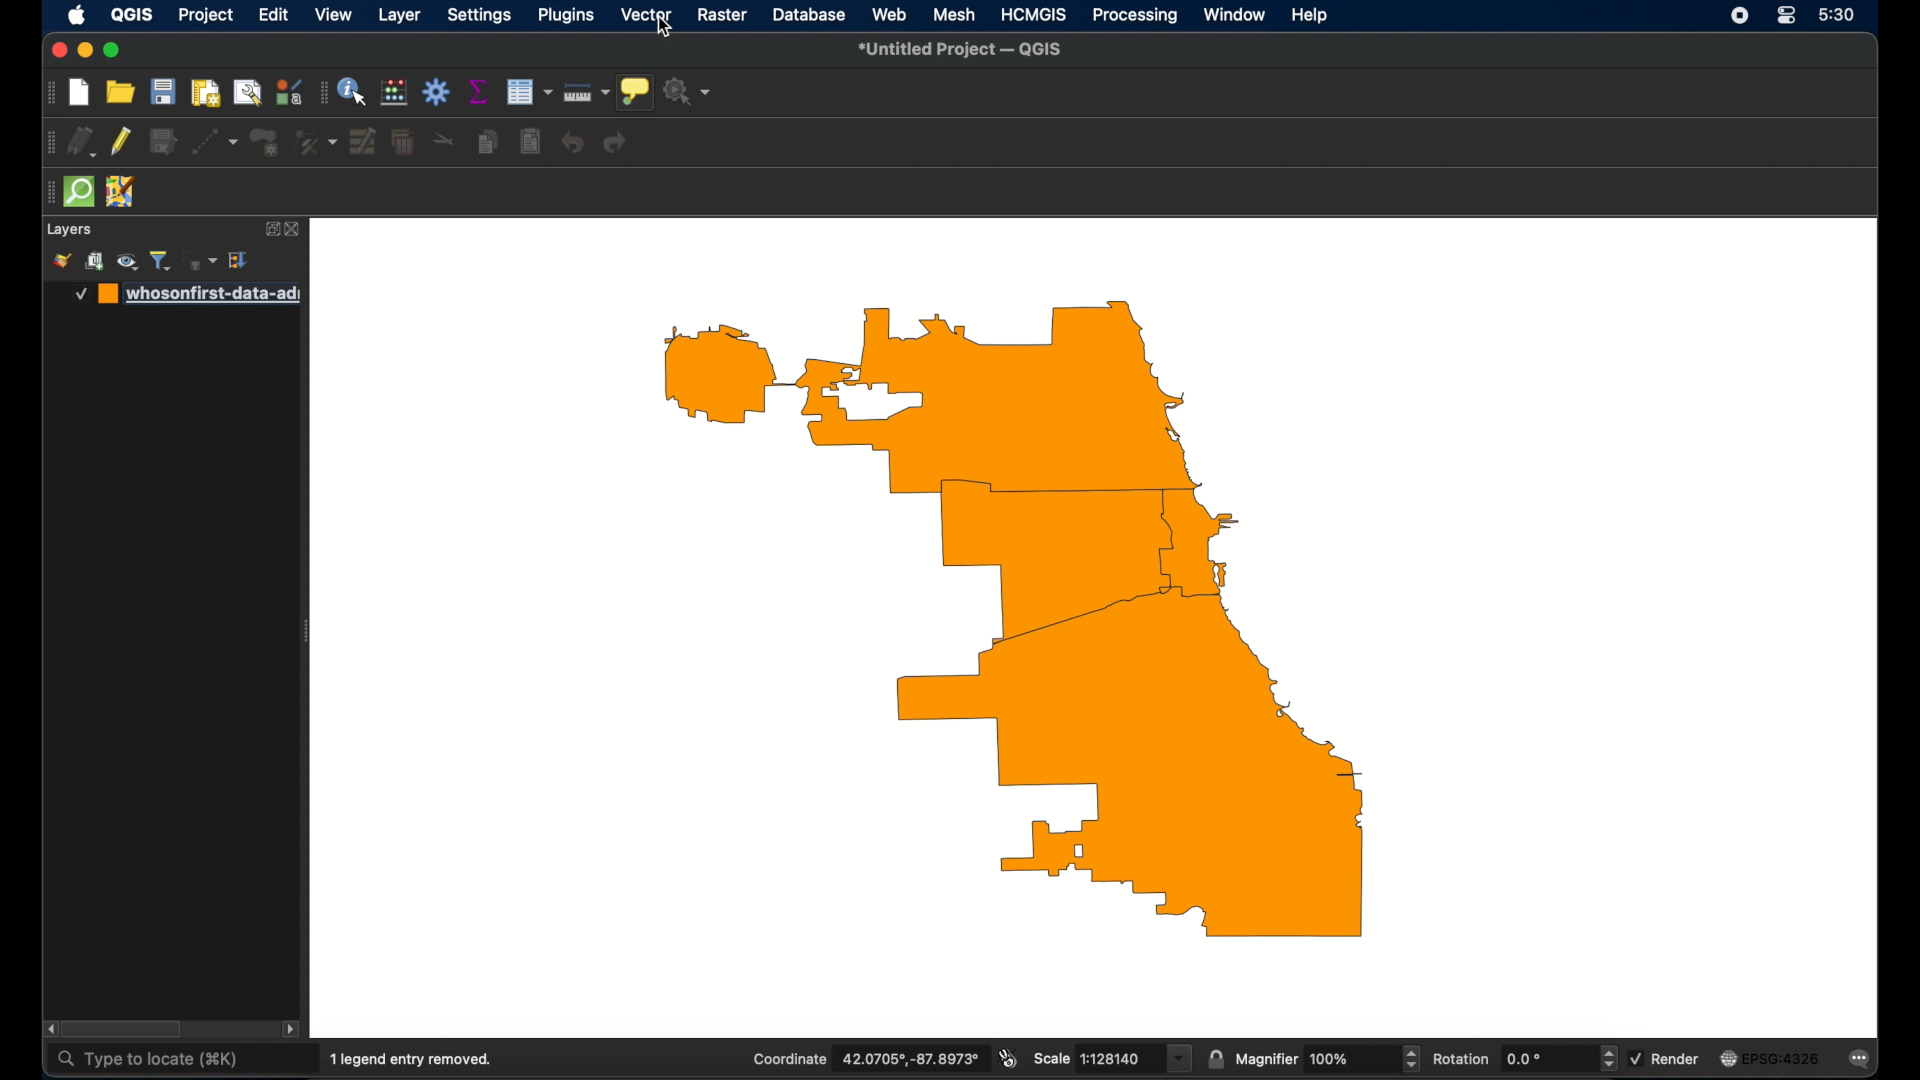 This screenshot has width=1920, height=1080. Describe the element at coordinates (482, 15) in the screenshot. I see `settings` at that location.